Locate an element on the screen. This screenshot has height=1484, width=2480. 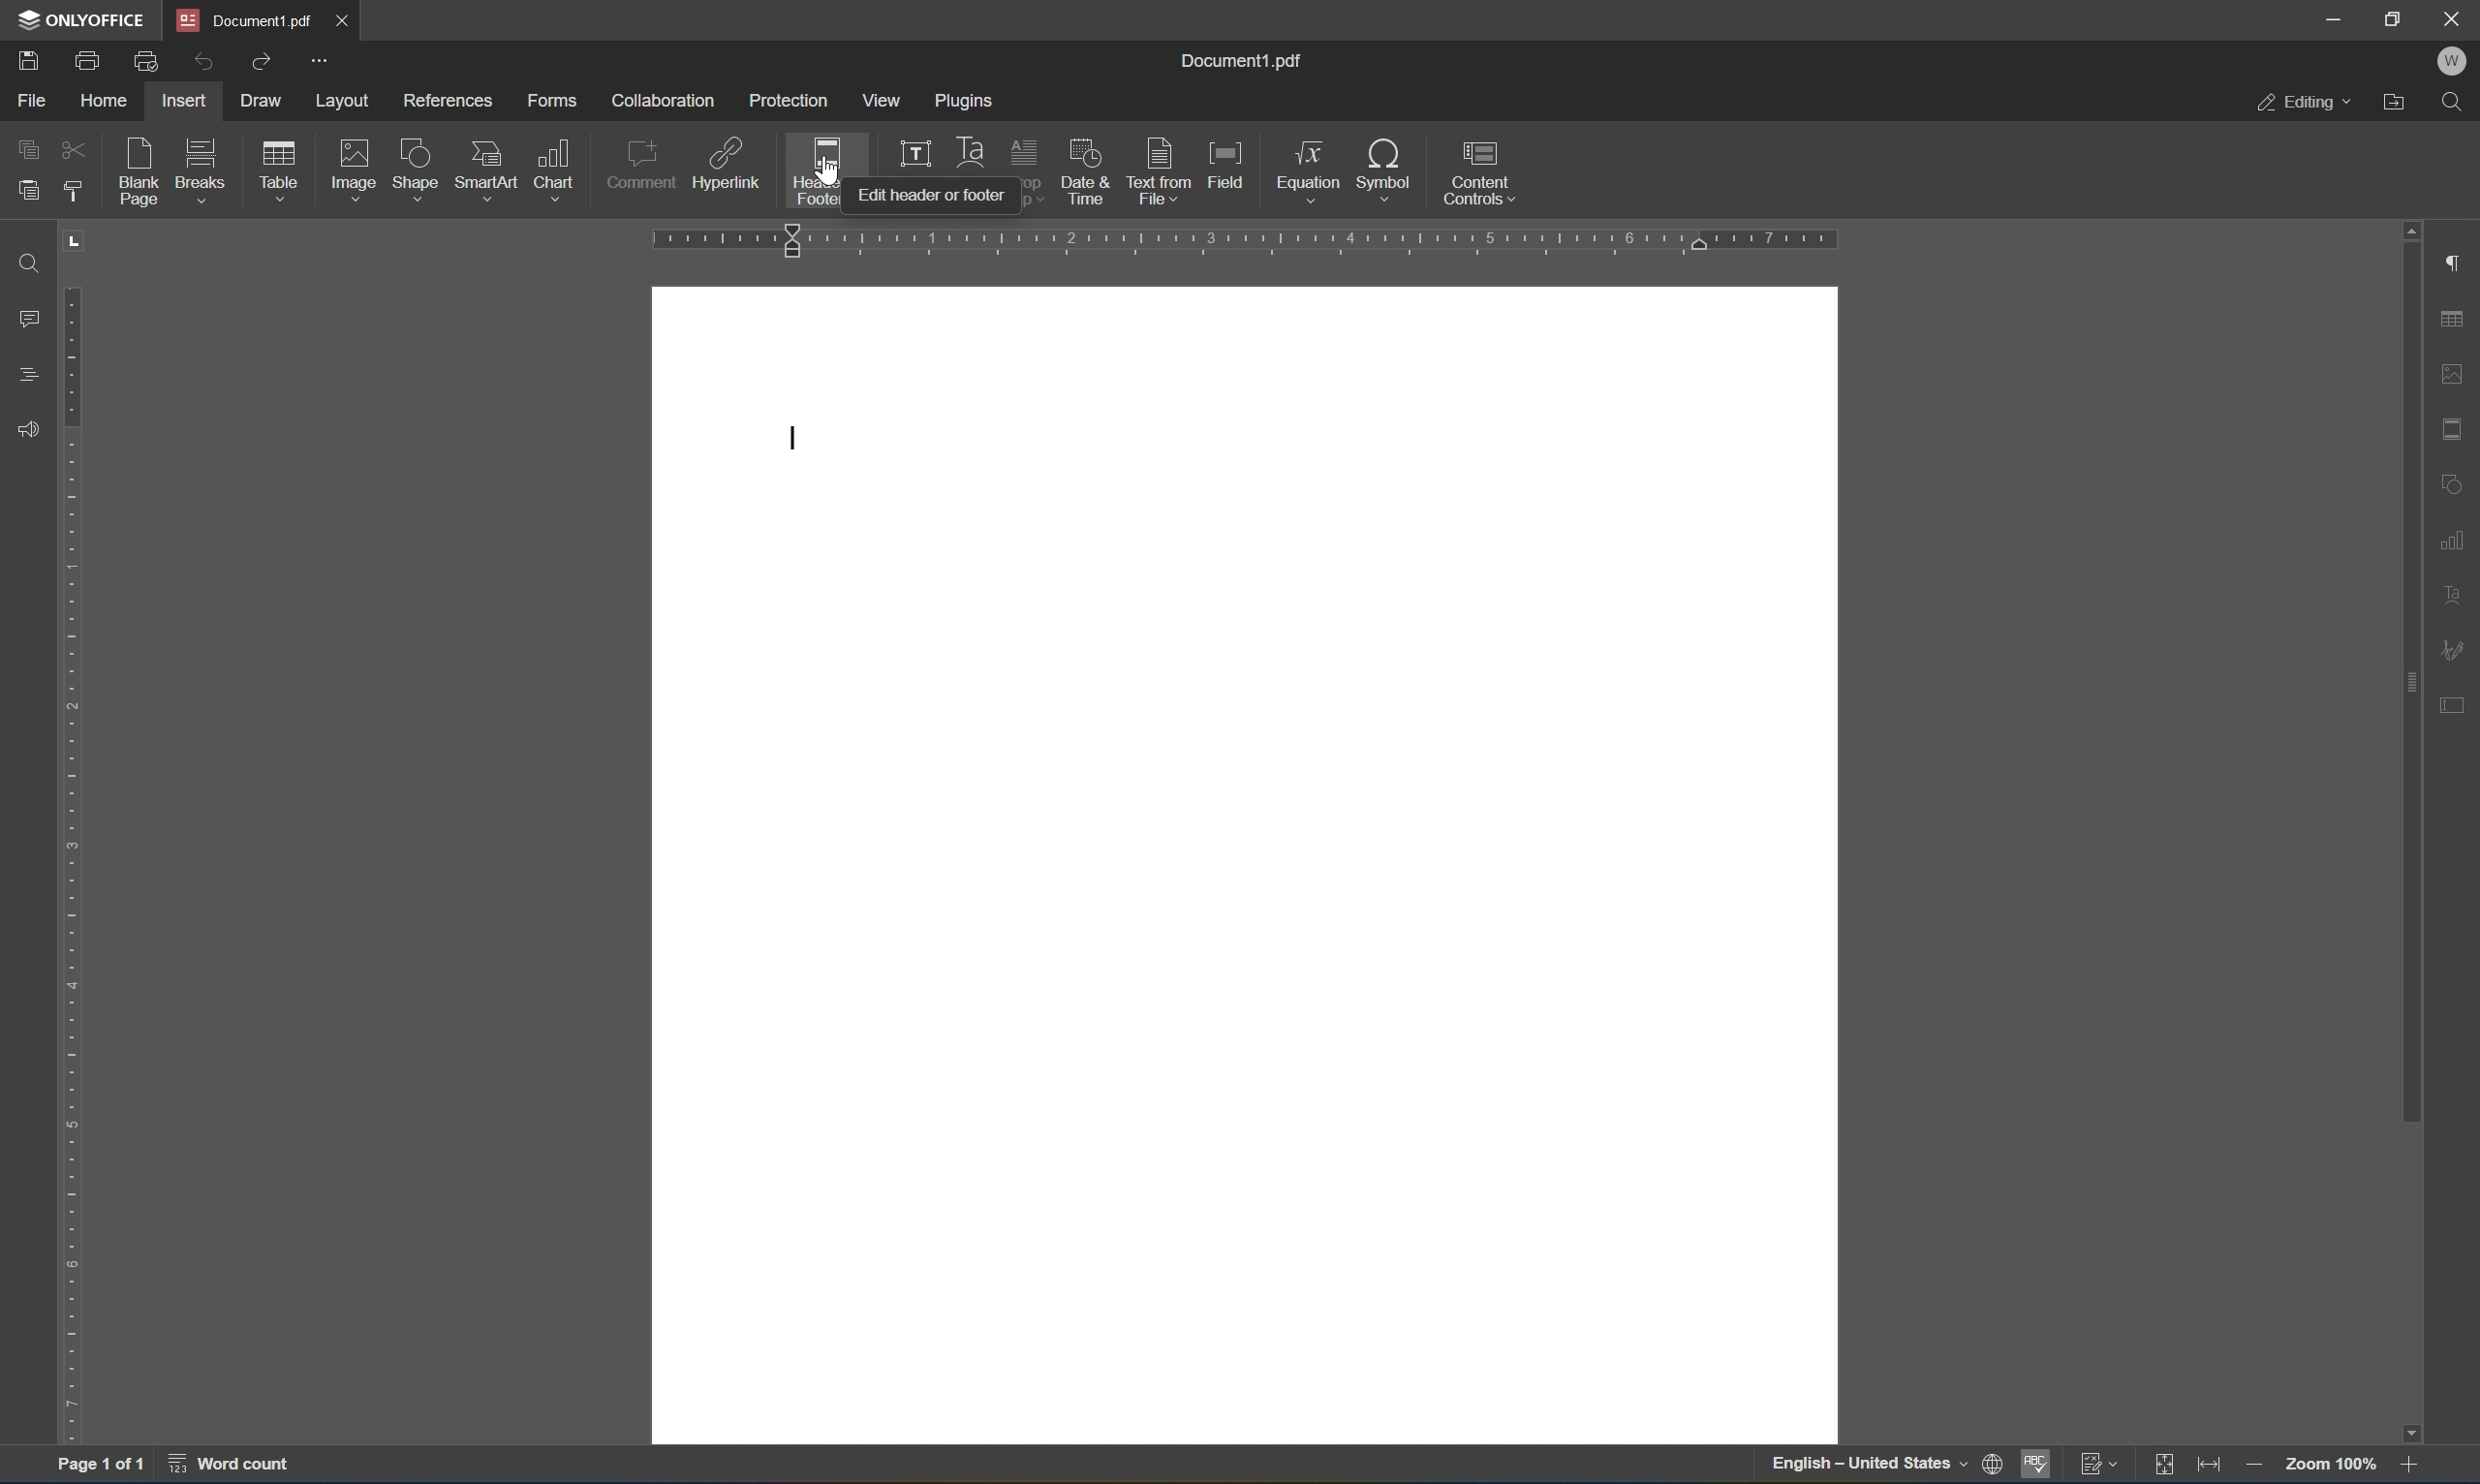
undo is located at coordinates (197, 61).